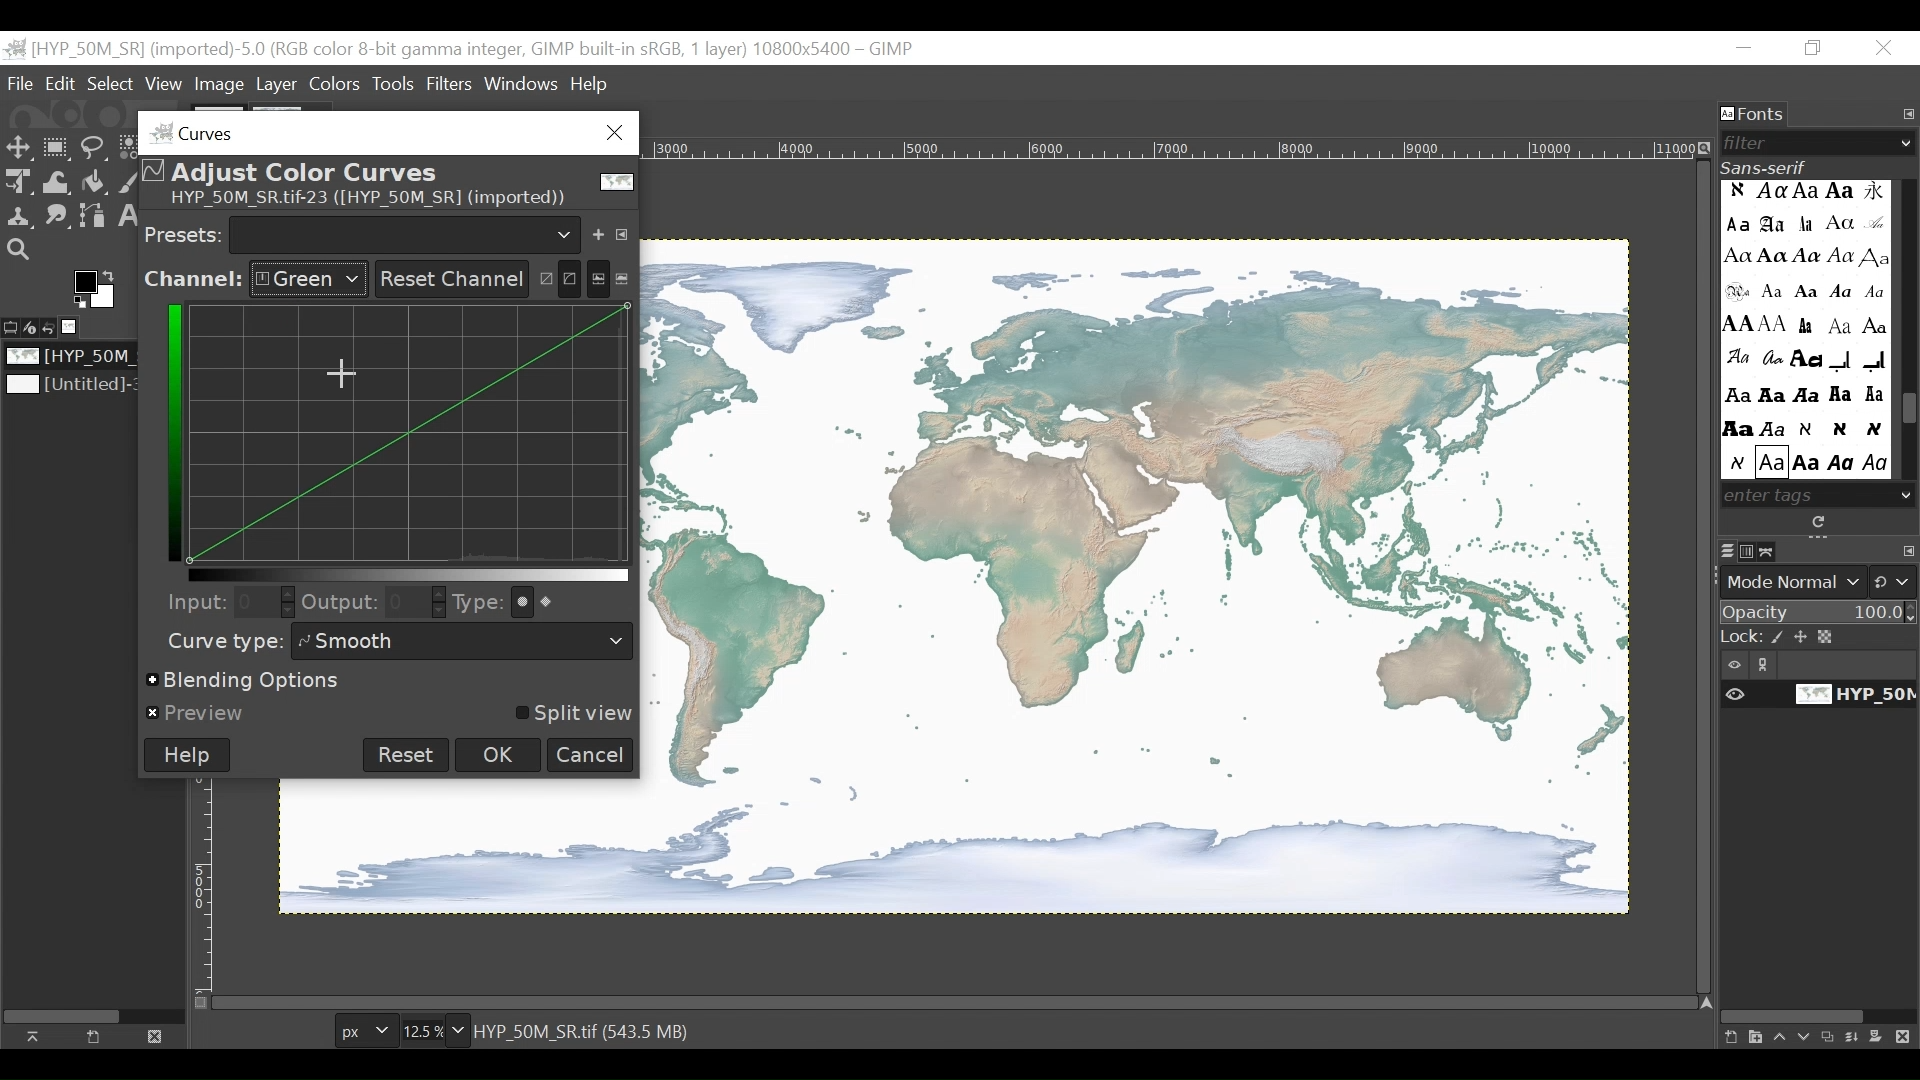 The image size is (1920, 1080). What do you see at coordinates (452, 83) in the screenshot?
I see `Filters` at bounding box center [452, 83].